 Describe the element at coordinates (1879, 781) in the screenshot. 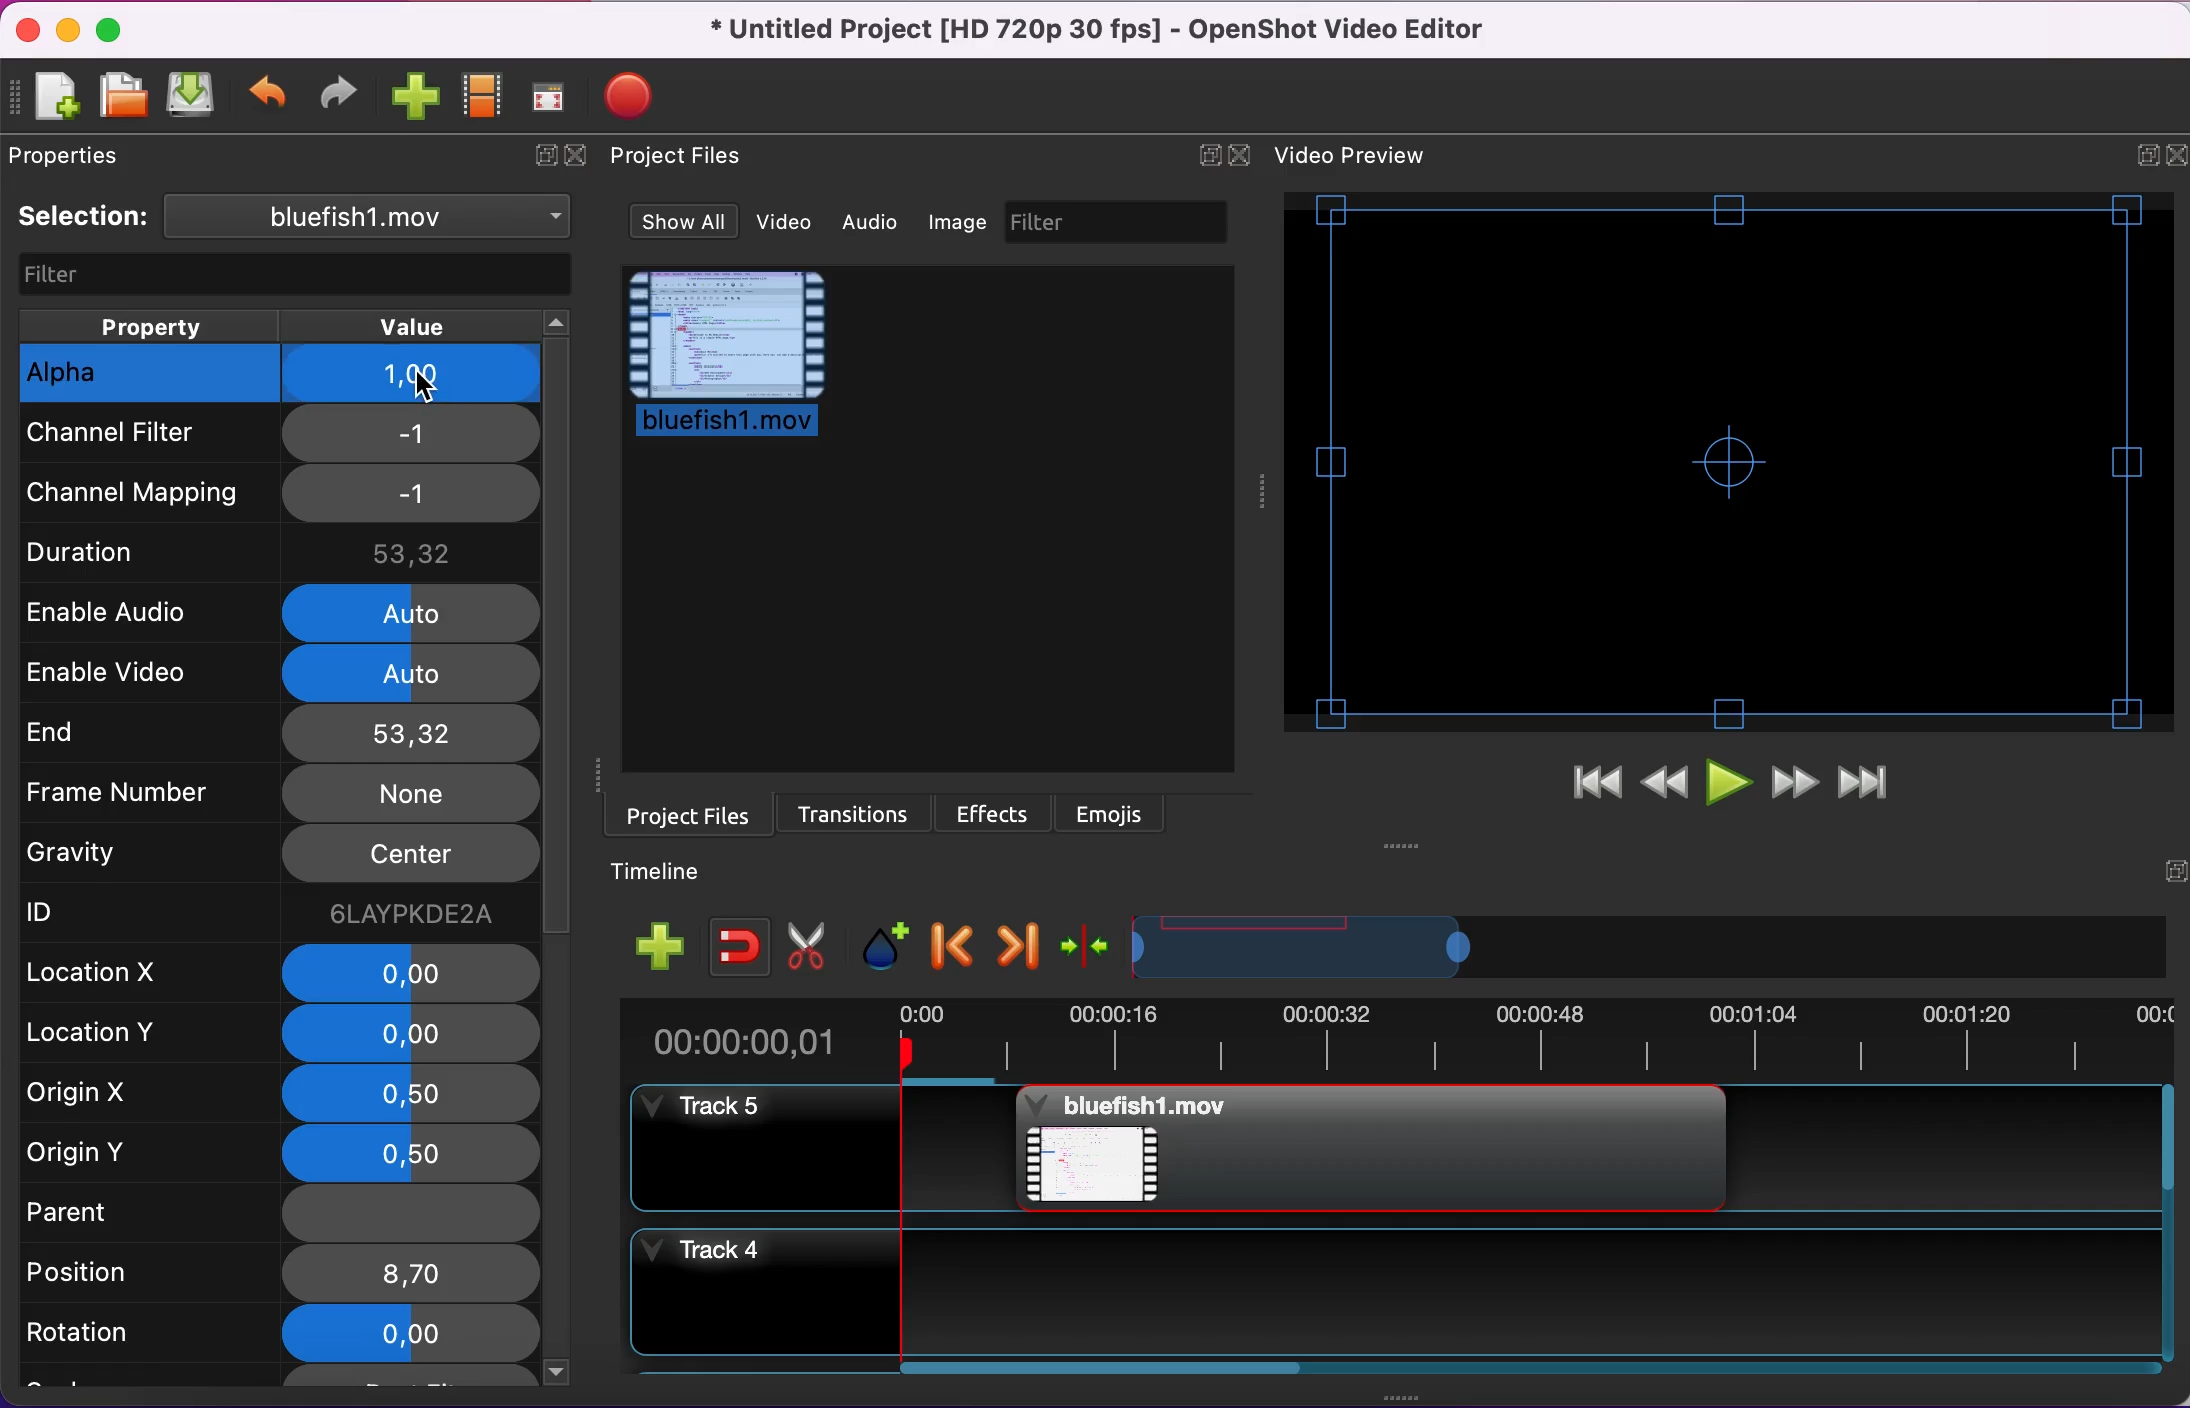

I see `jump to end` at that location.